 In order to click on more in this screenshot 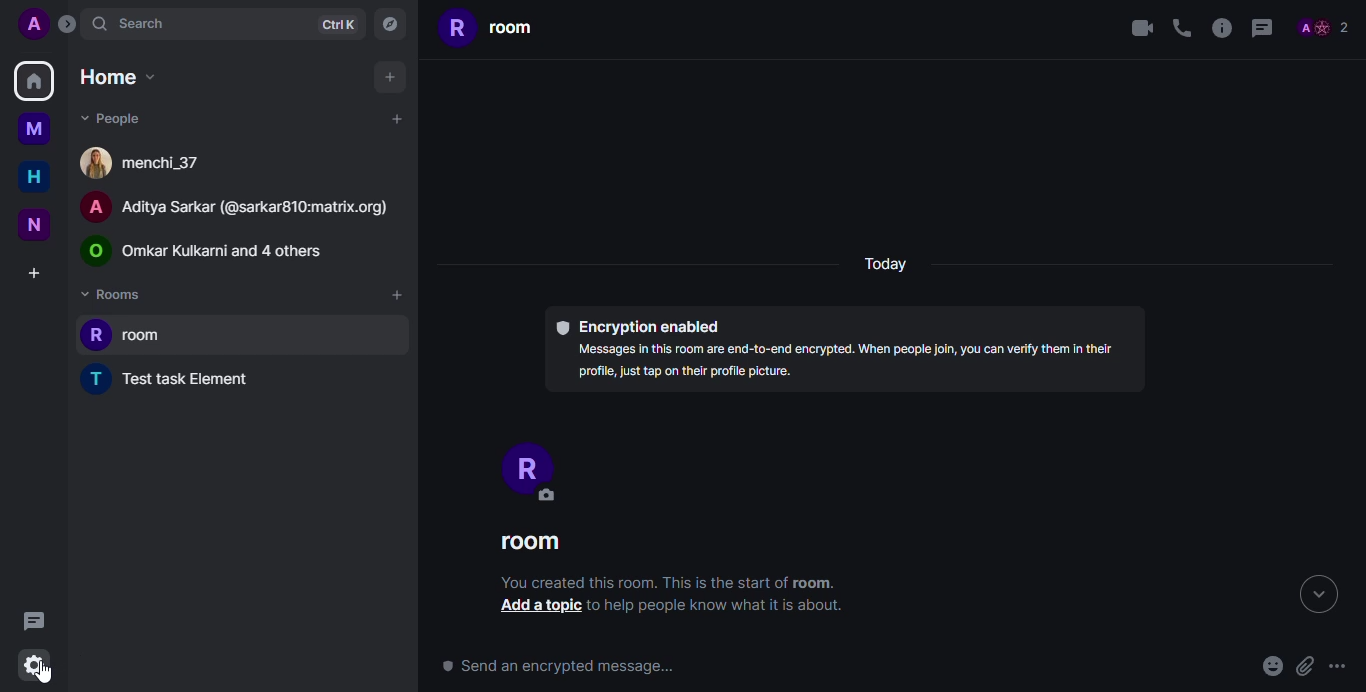, I will do `click(1340, 668)`.